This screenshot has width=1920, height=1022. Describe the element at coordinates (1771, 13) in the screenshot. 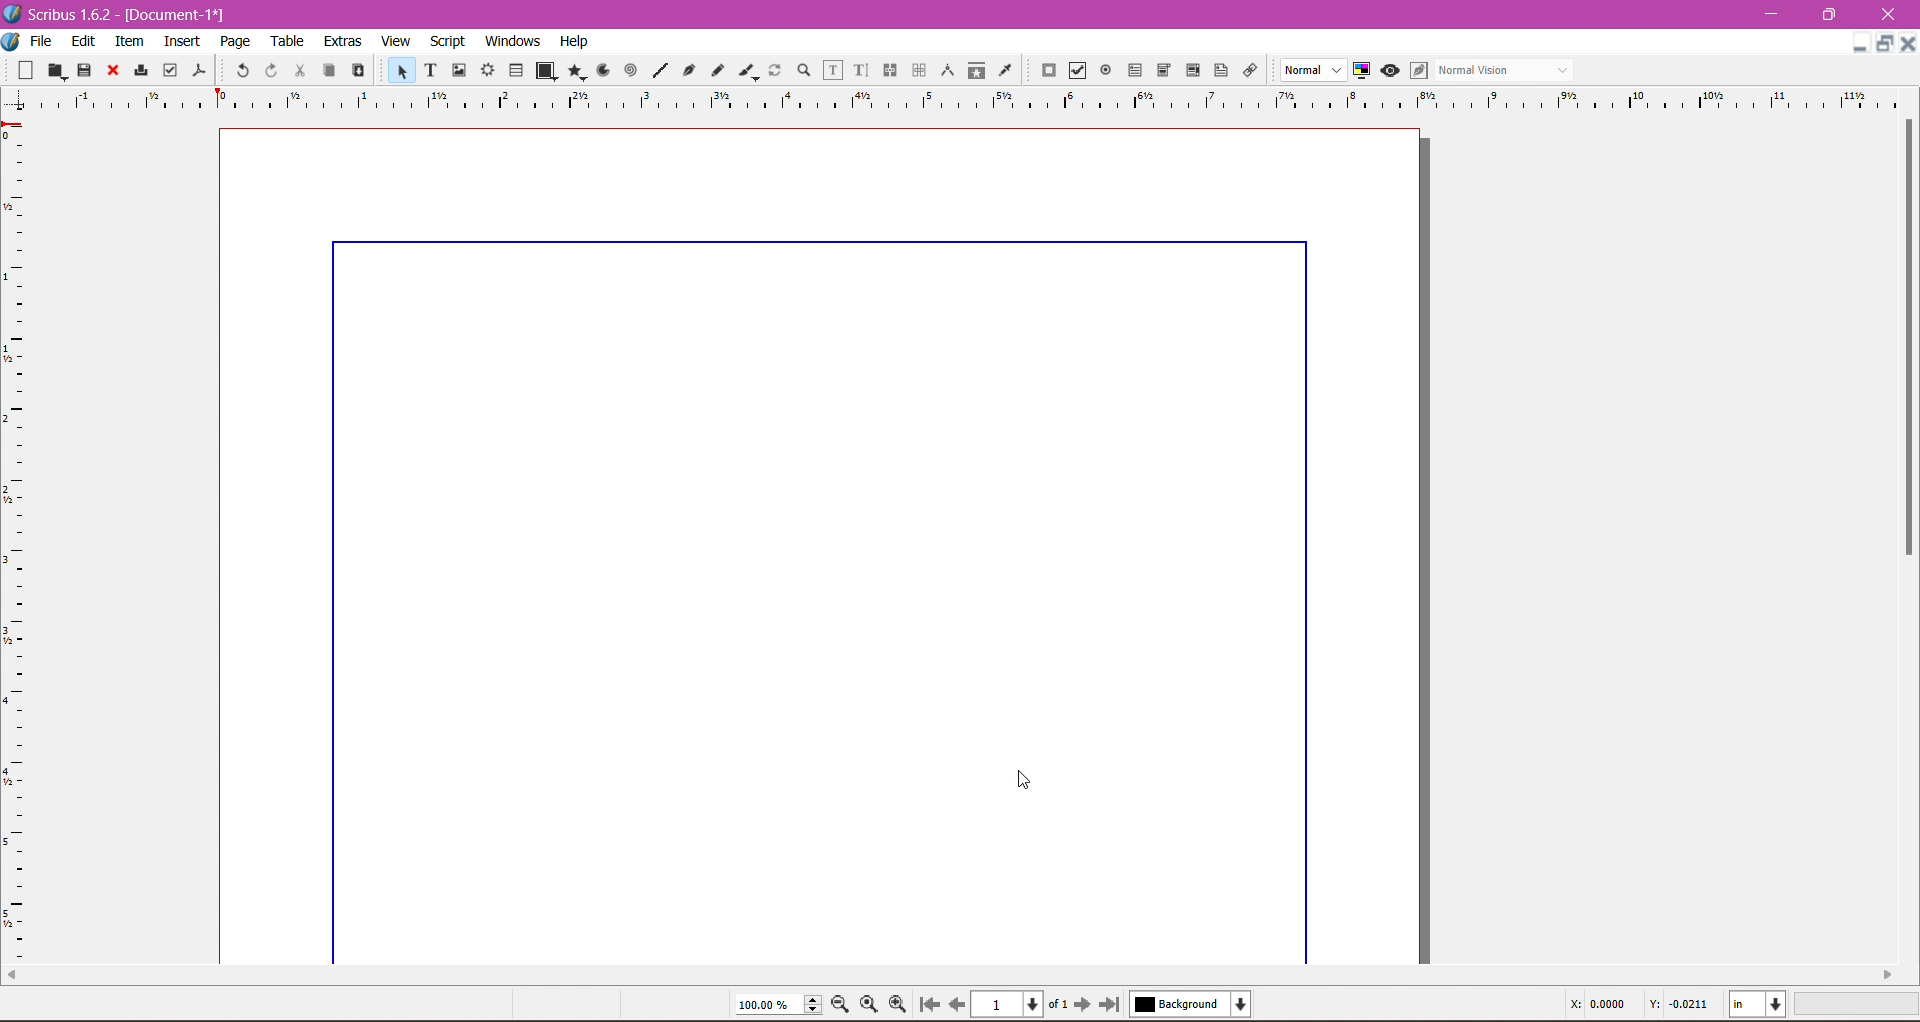

I see `Minimize` at that location.